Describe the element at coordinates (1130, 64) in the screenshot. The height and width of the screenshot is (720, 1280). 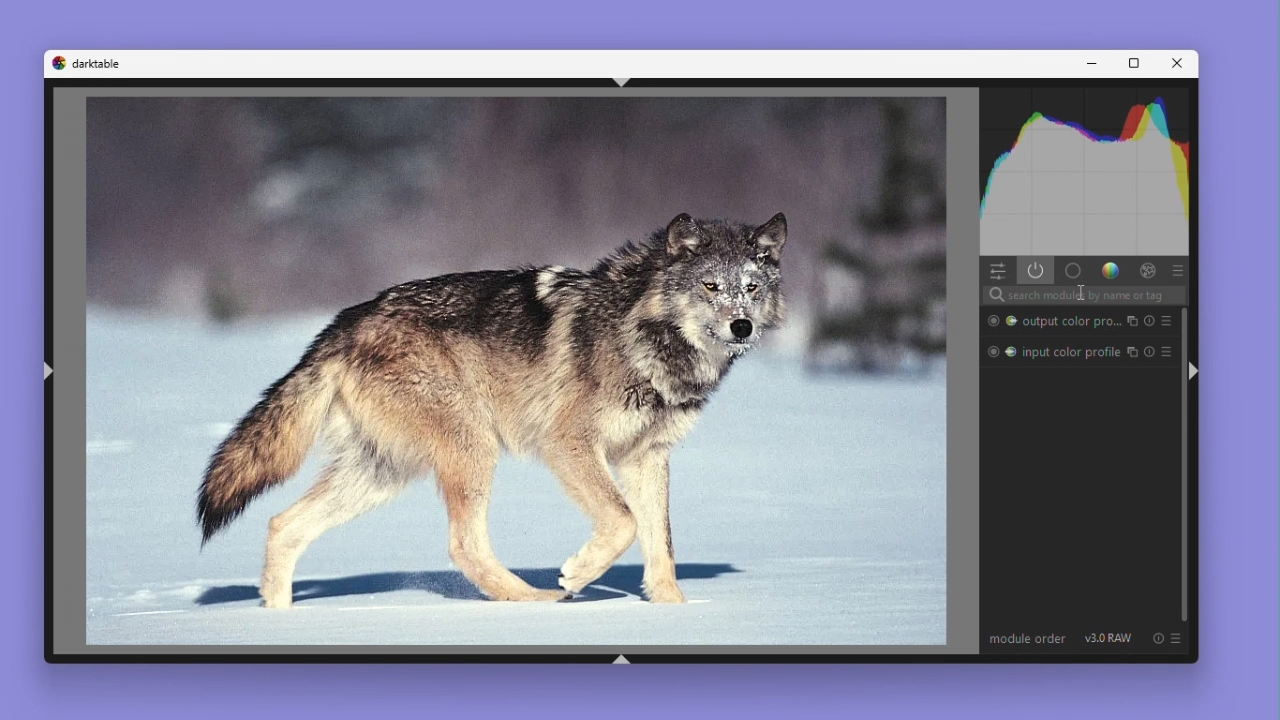
I see `Maximize` at that location.